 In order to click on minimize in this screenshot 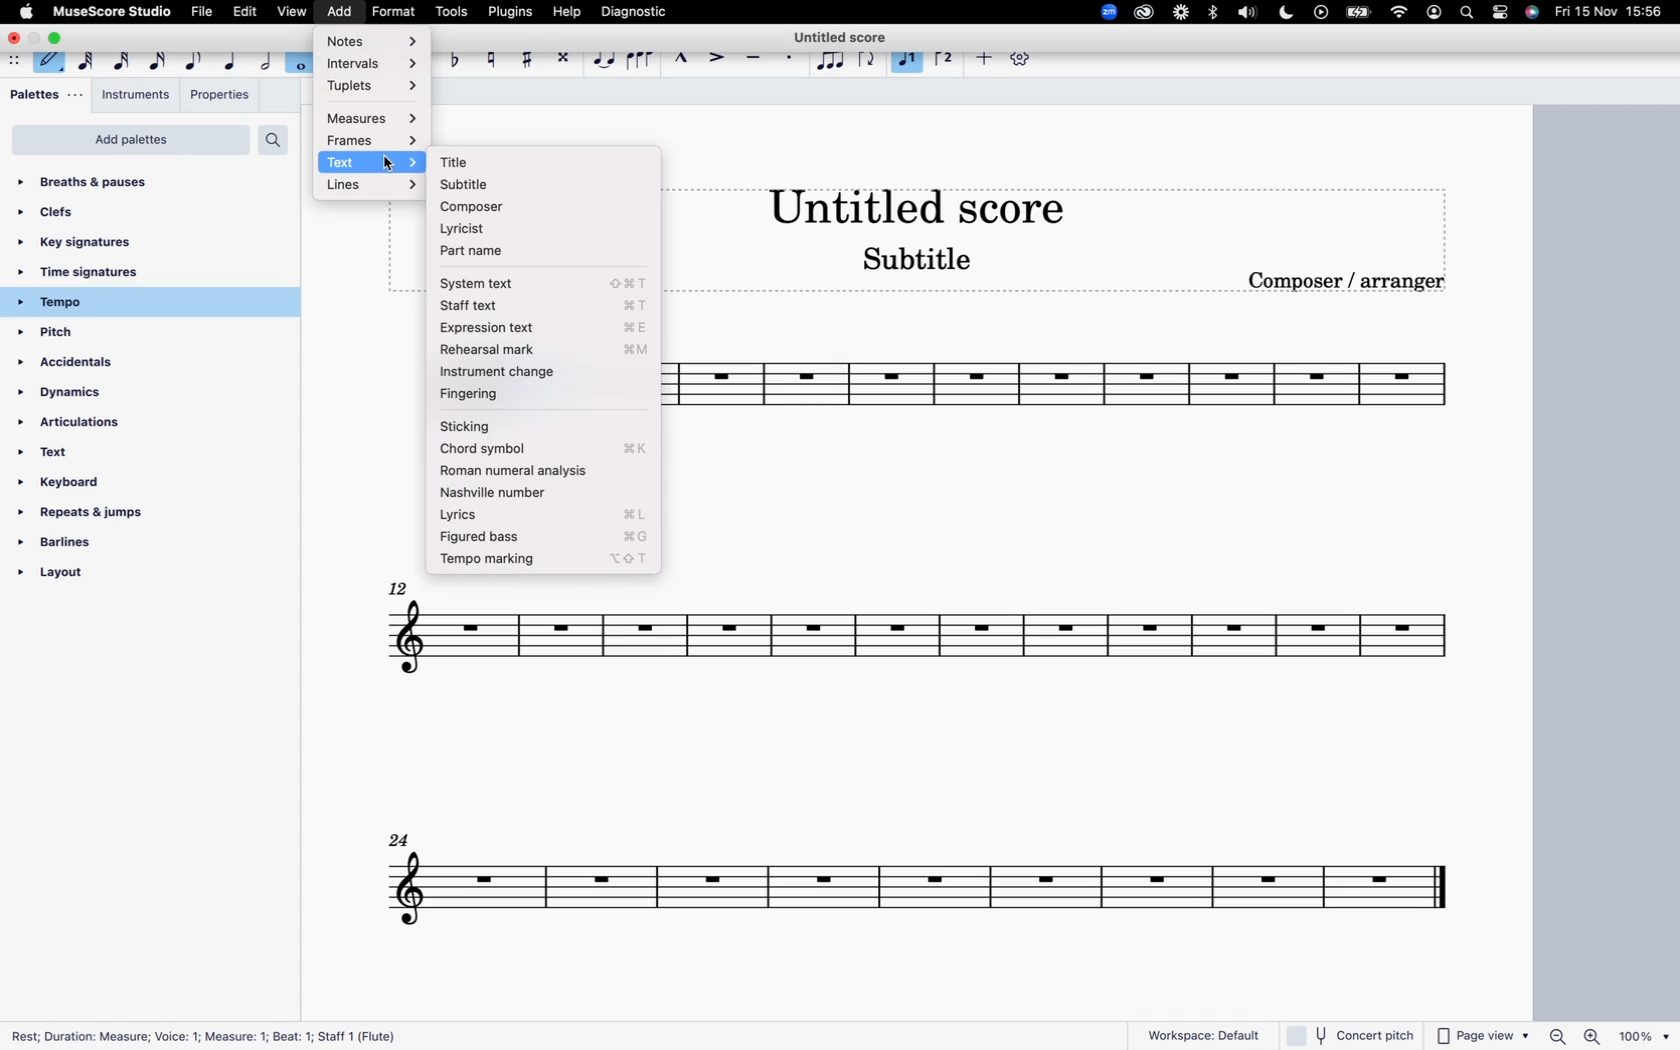, I will do `click(36, 38)`.